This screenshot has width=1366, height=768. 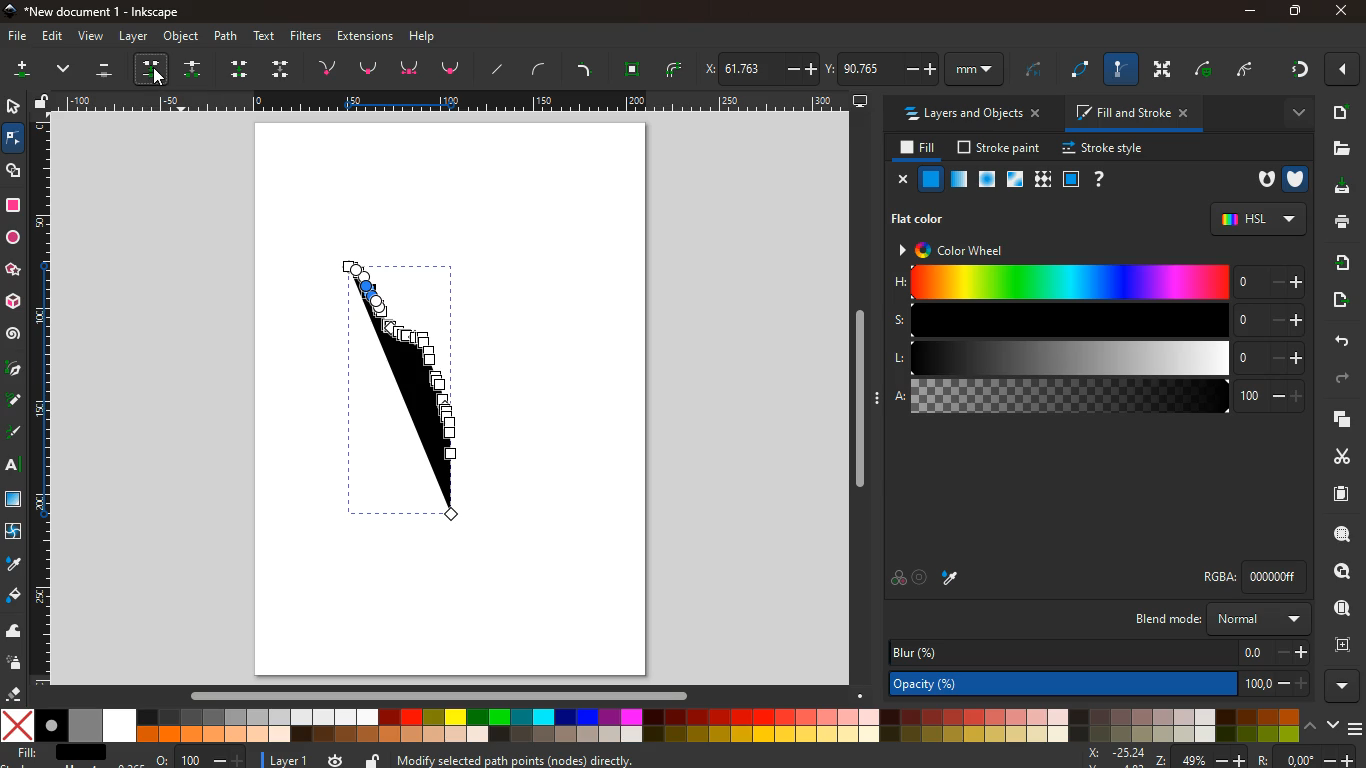 What do you see at coordinates (1098, 283) in the screenshot?
I see `h` at bounding box center [1098, 283].